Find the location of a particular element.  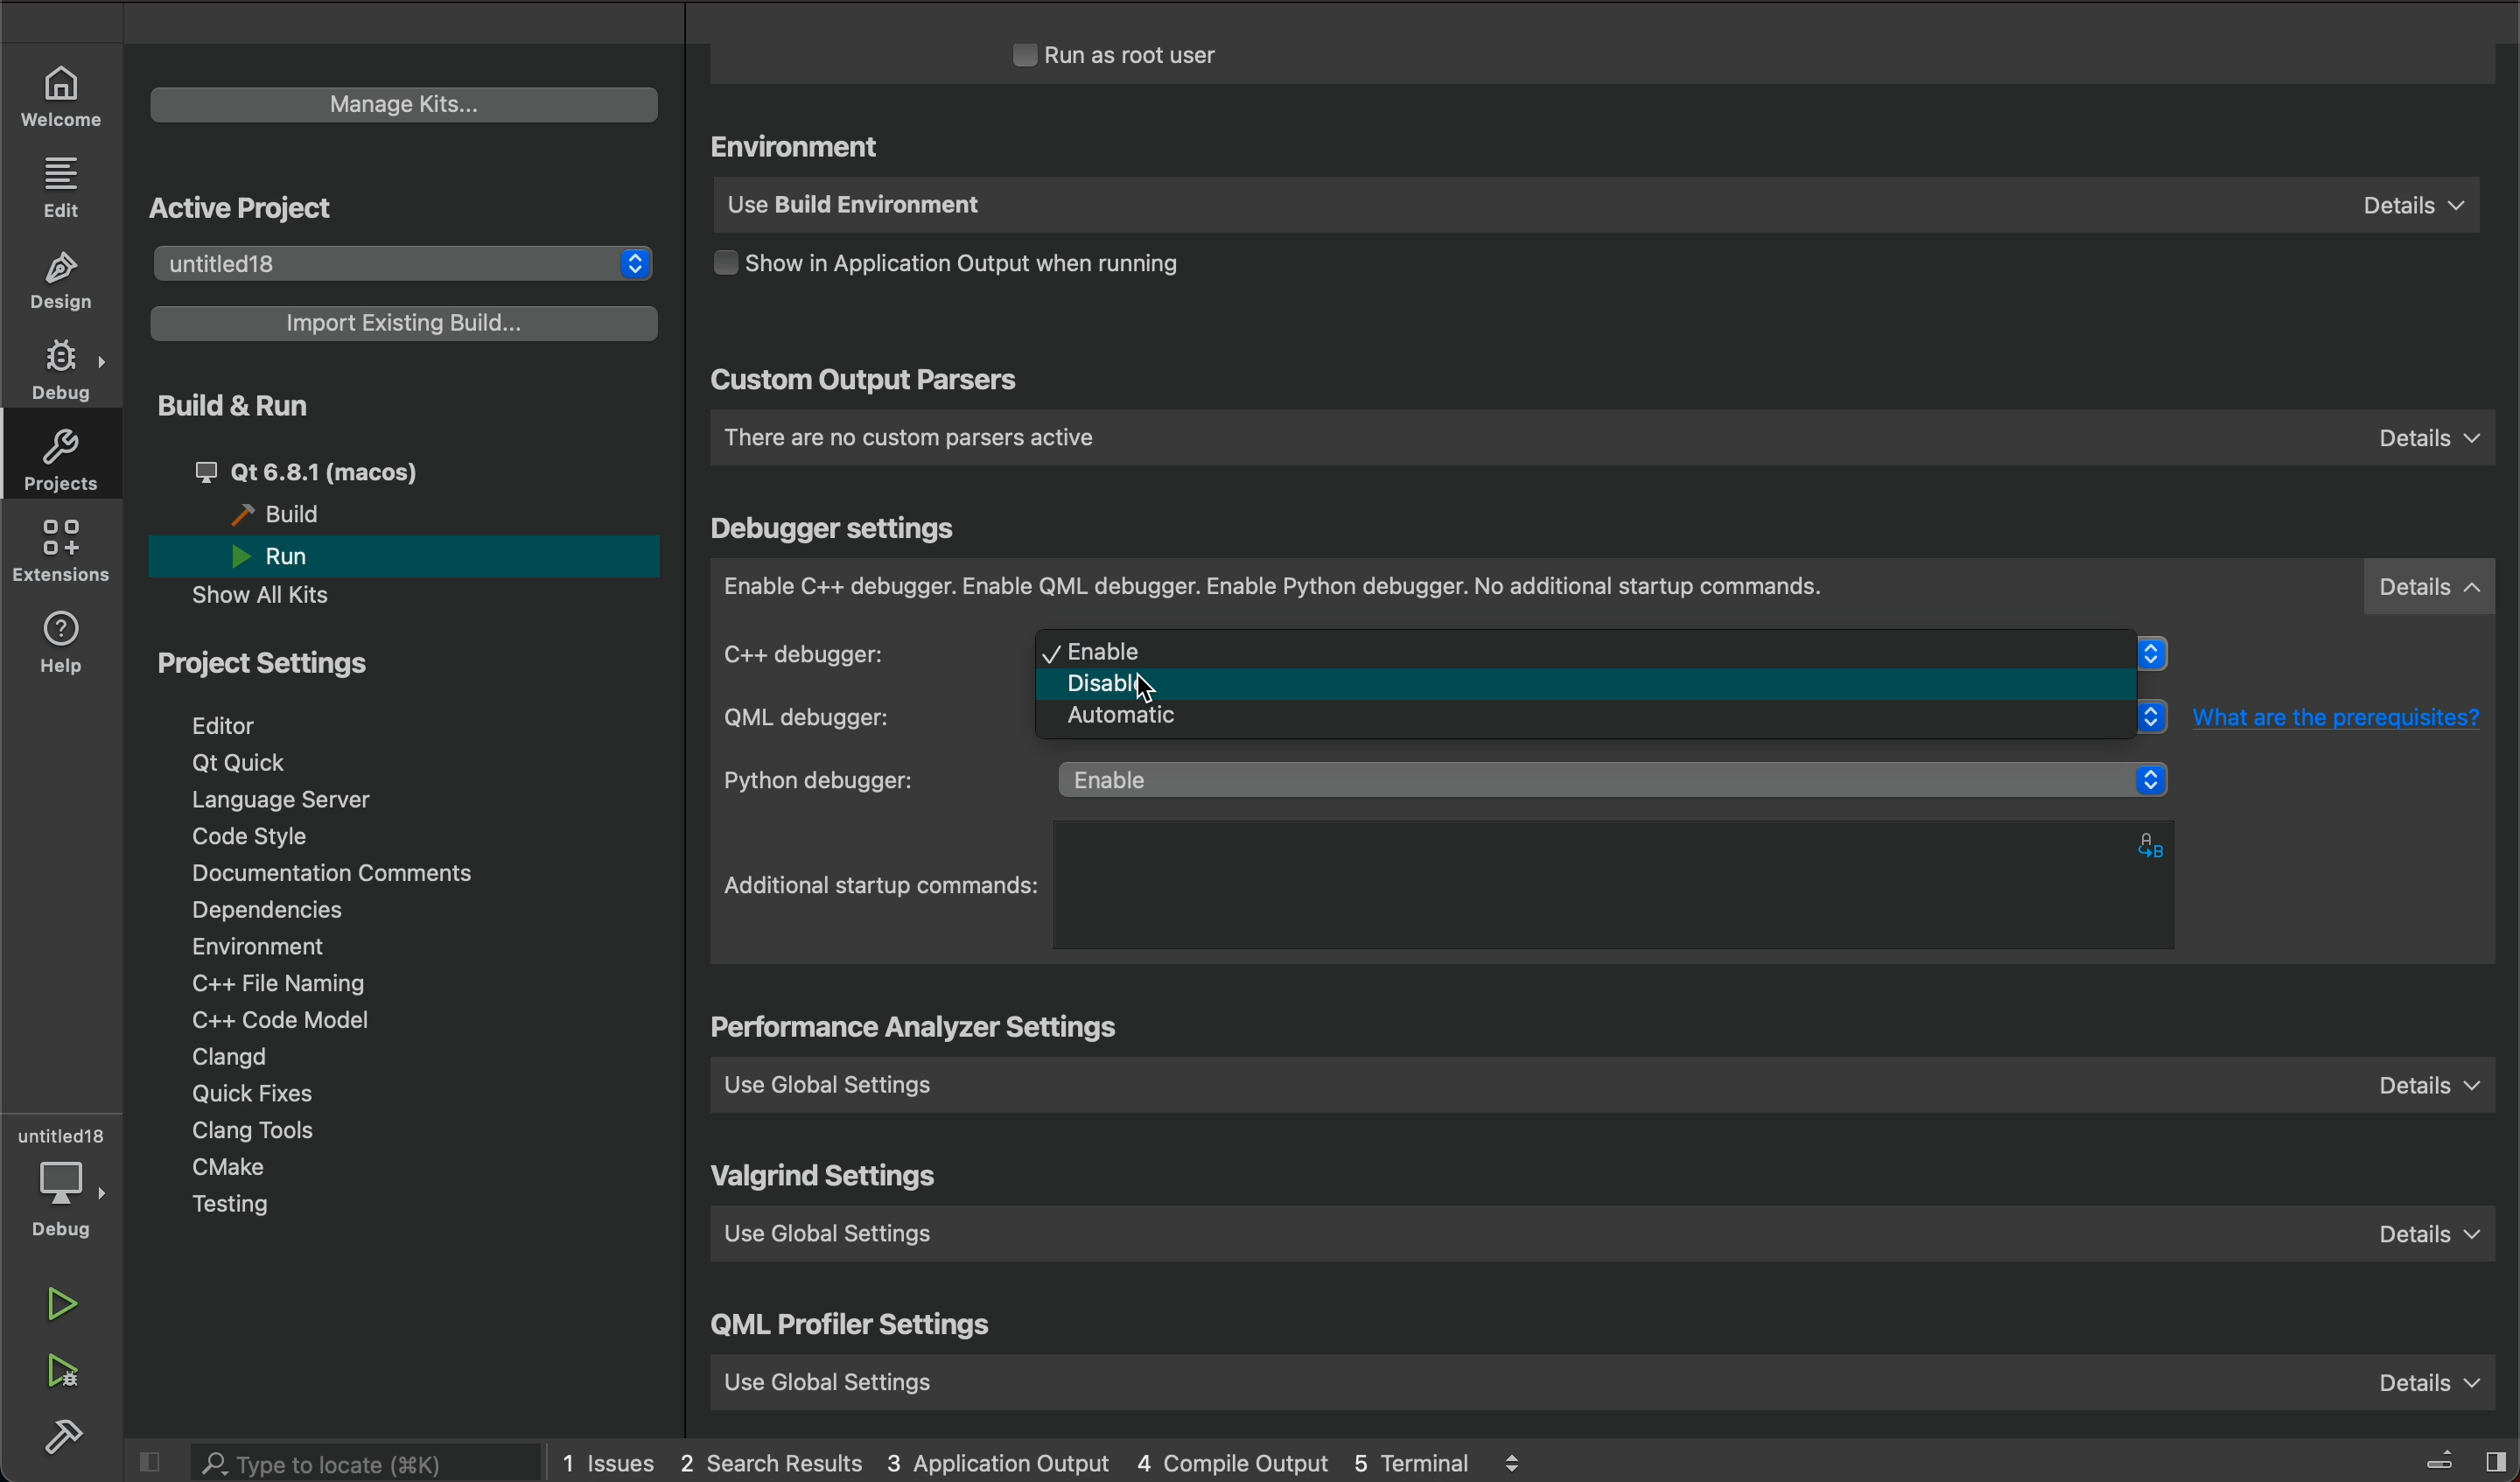

c++  is located at coordinates (862, 653).